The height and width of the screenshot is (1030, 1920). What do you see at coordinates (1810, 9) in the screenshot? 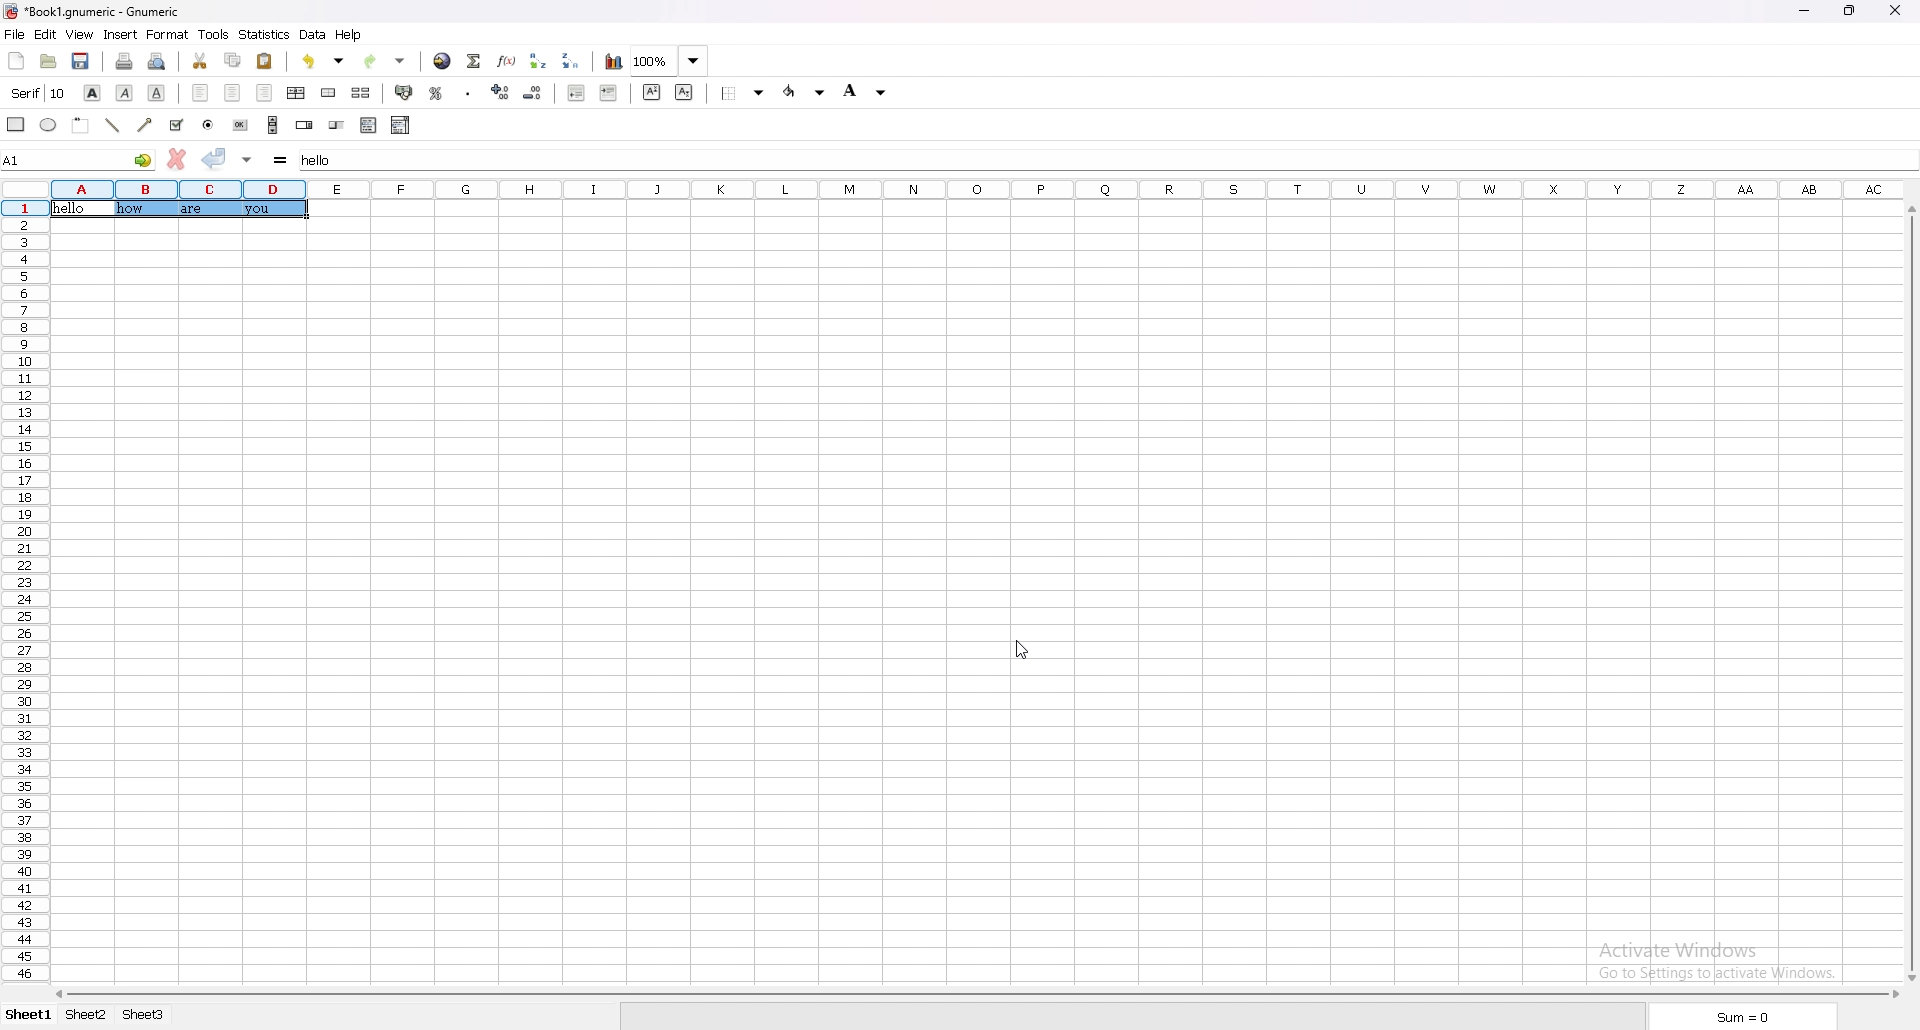
I see `minimize` at bounding box center [1810, 9].